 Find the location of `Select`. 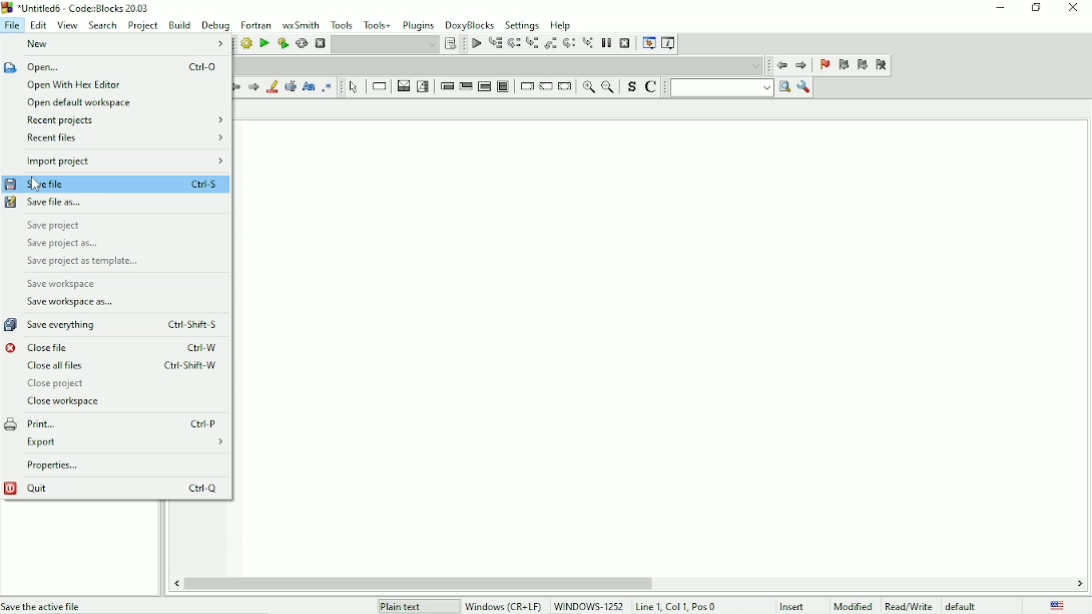

Select is located at coordinates (353, 88).